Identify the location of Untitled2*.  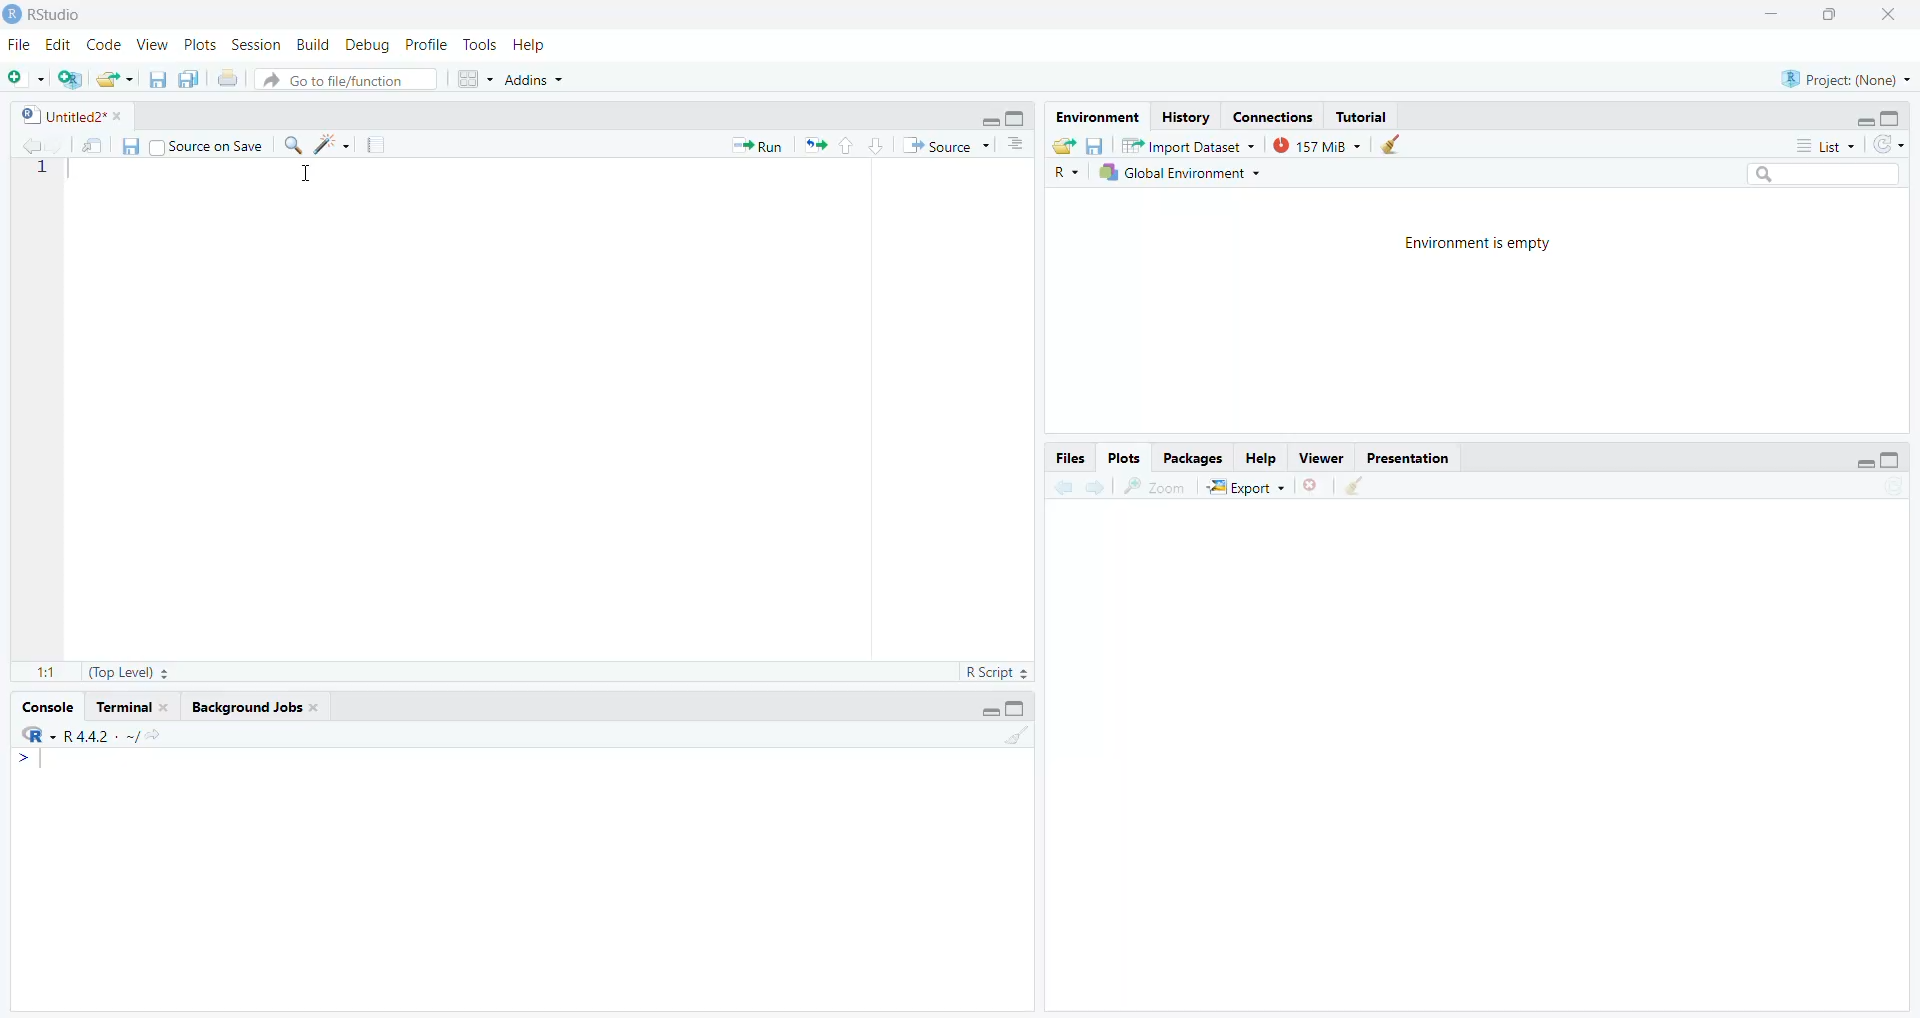
(60, 113).